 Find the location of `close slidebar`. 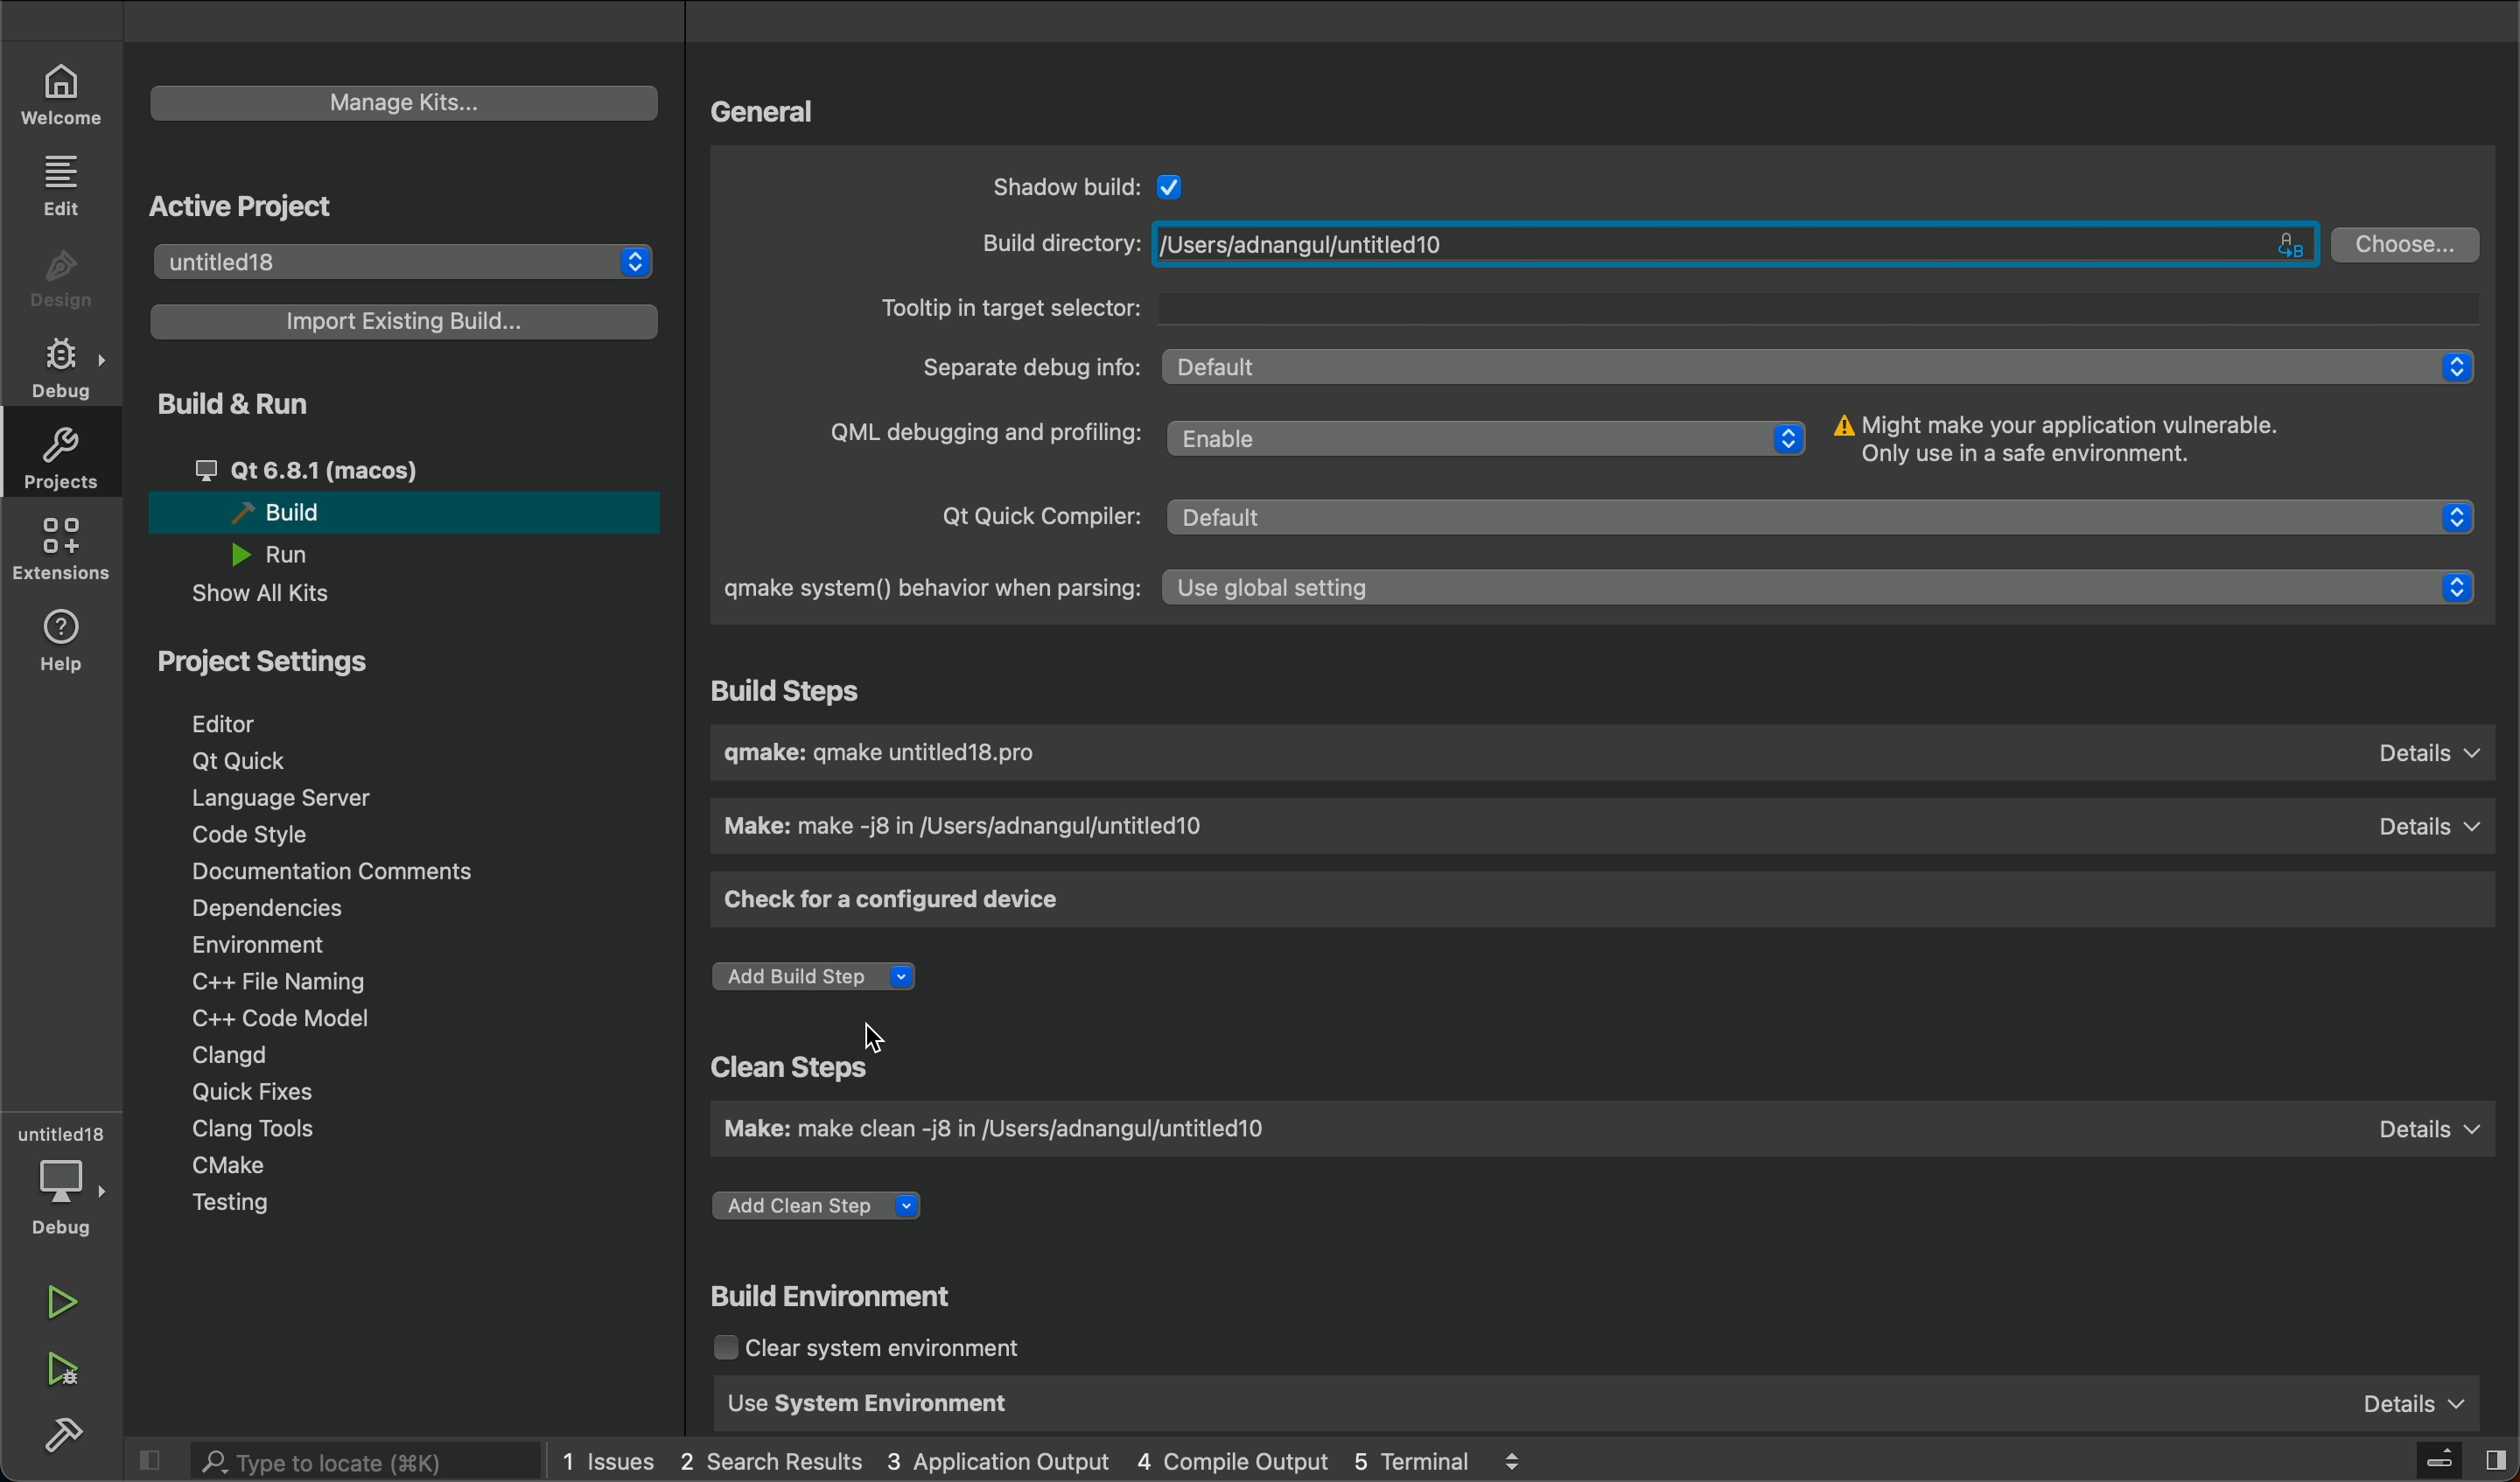

close slidebar is located at coordinates (2440, 1460).